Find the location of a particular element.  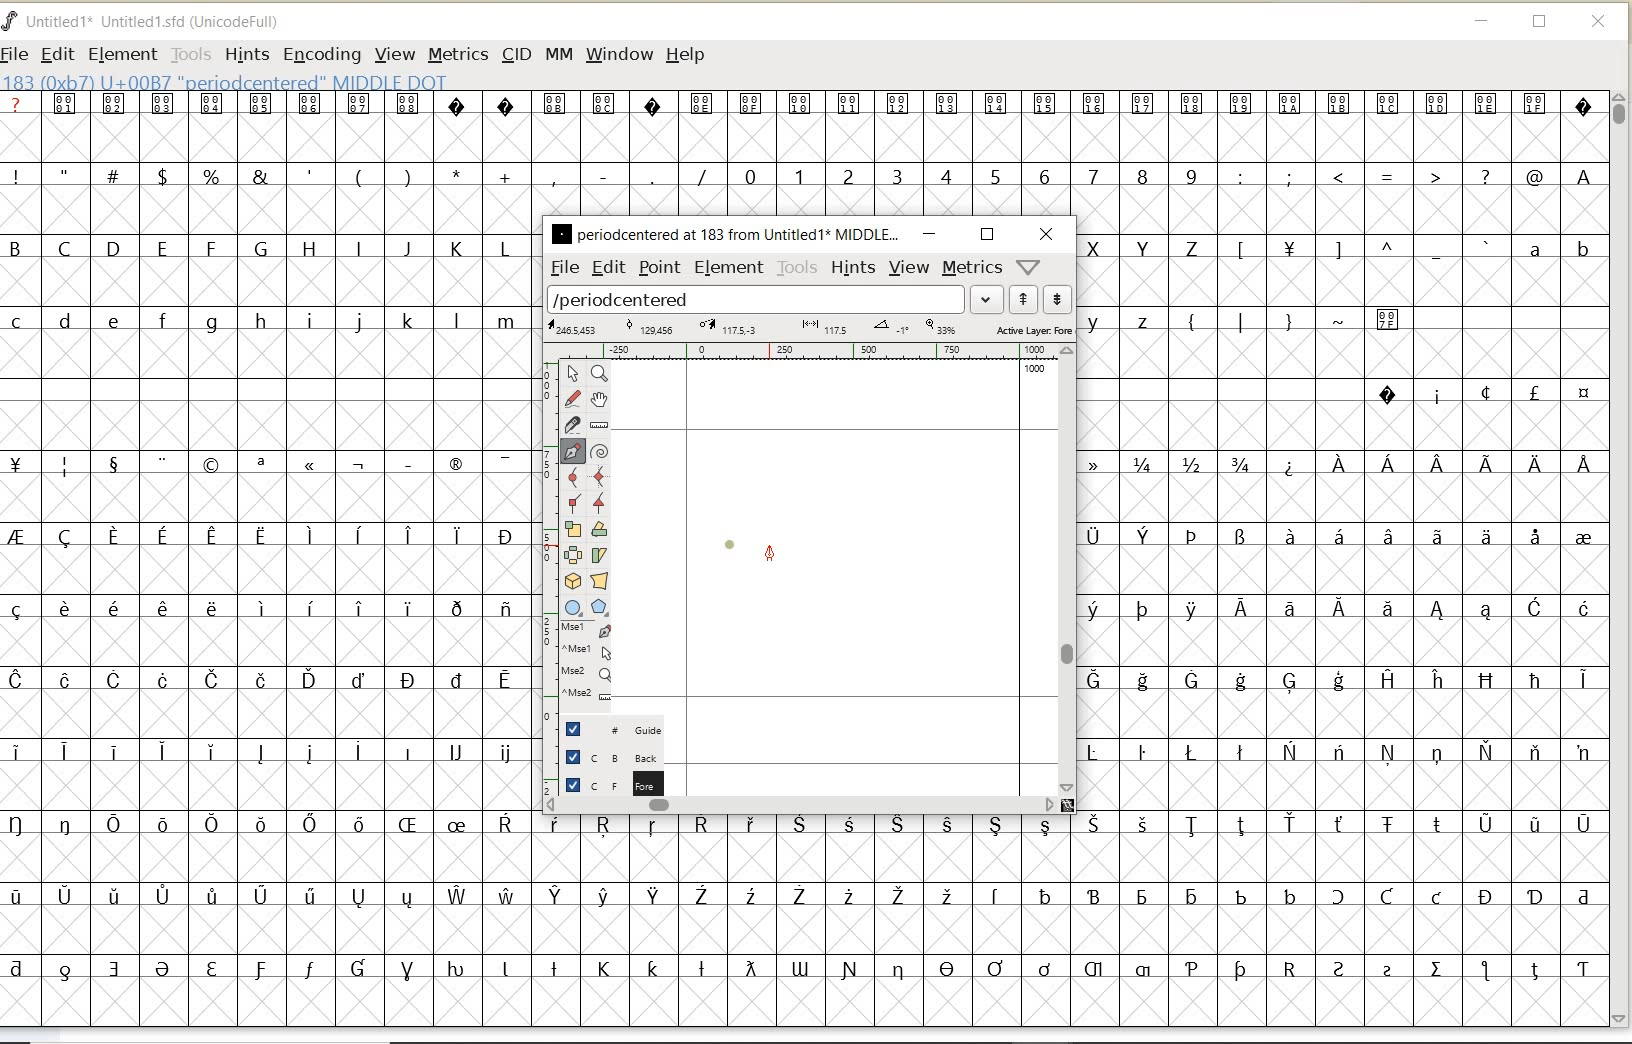

feltpen tool/cursor location is located at coordinates (769, 556).